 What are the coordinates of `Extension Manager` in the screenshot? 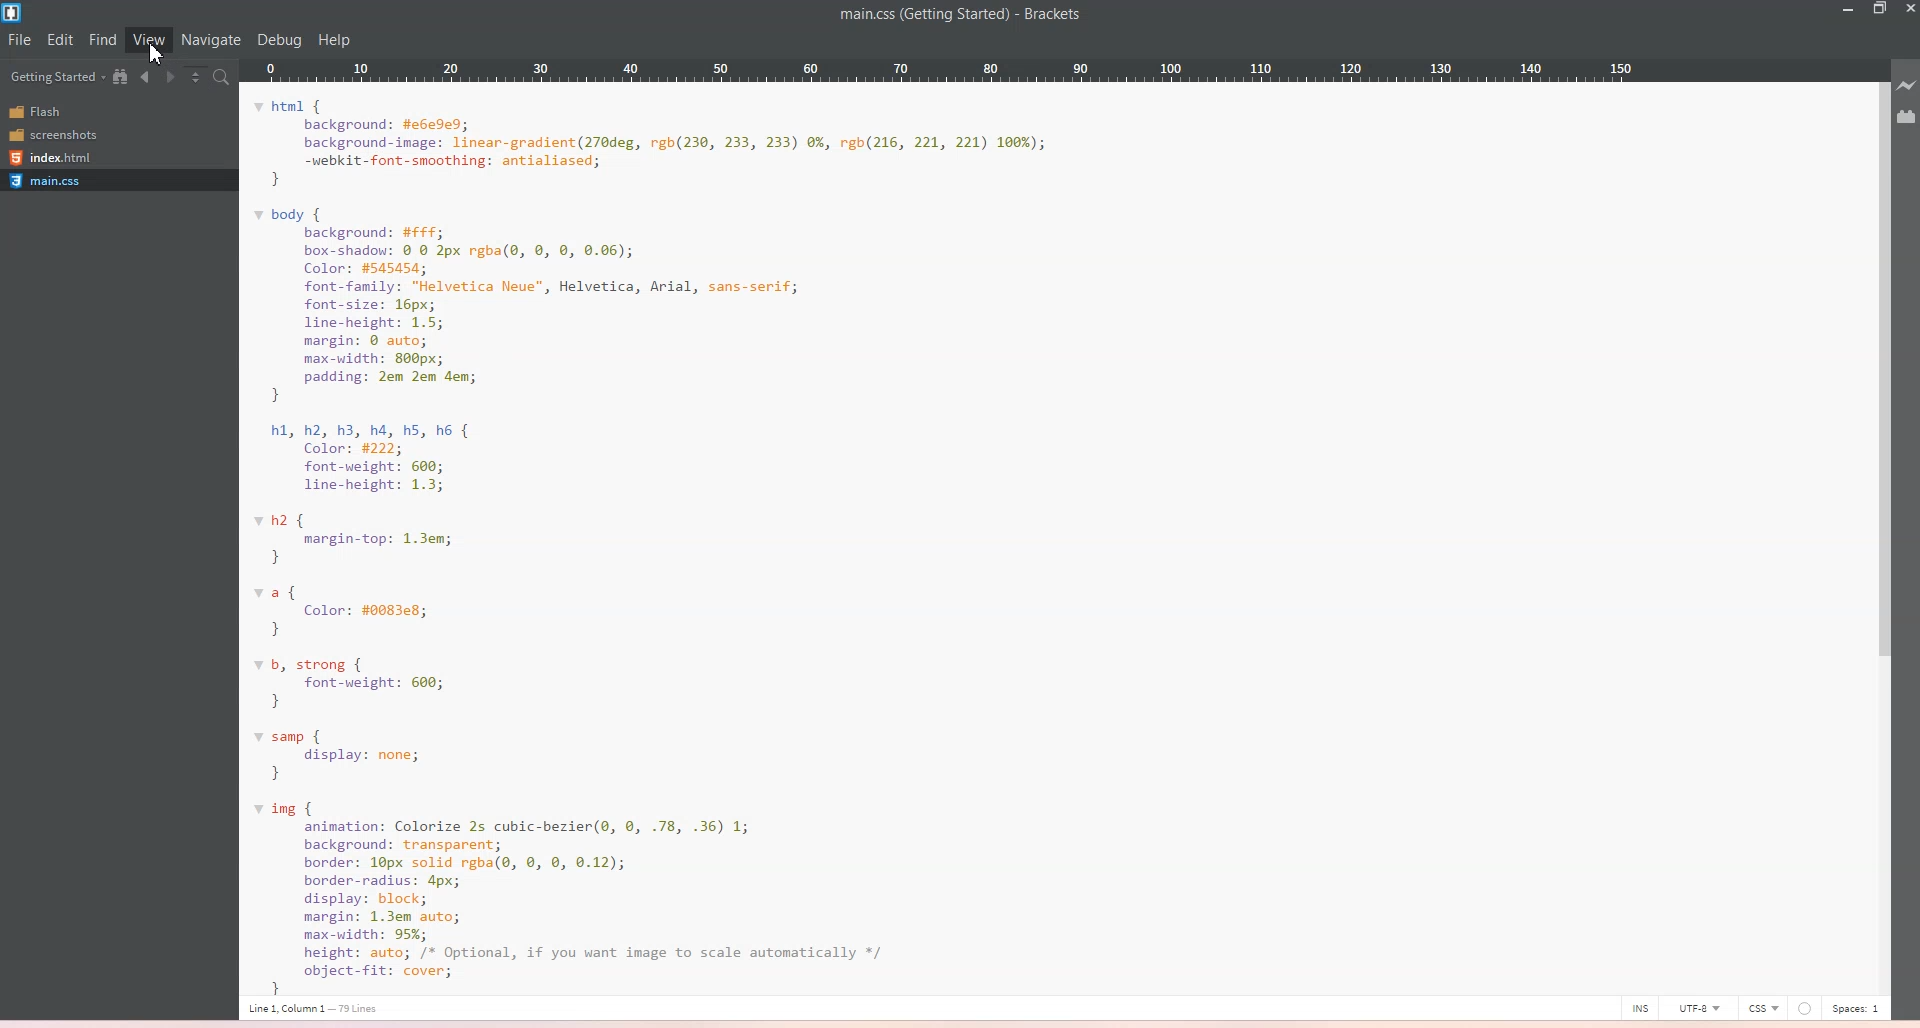 It's located at (1906, 117).